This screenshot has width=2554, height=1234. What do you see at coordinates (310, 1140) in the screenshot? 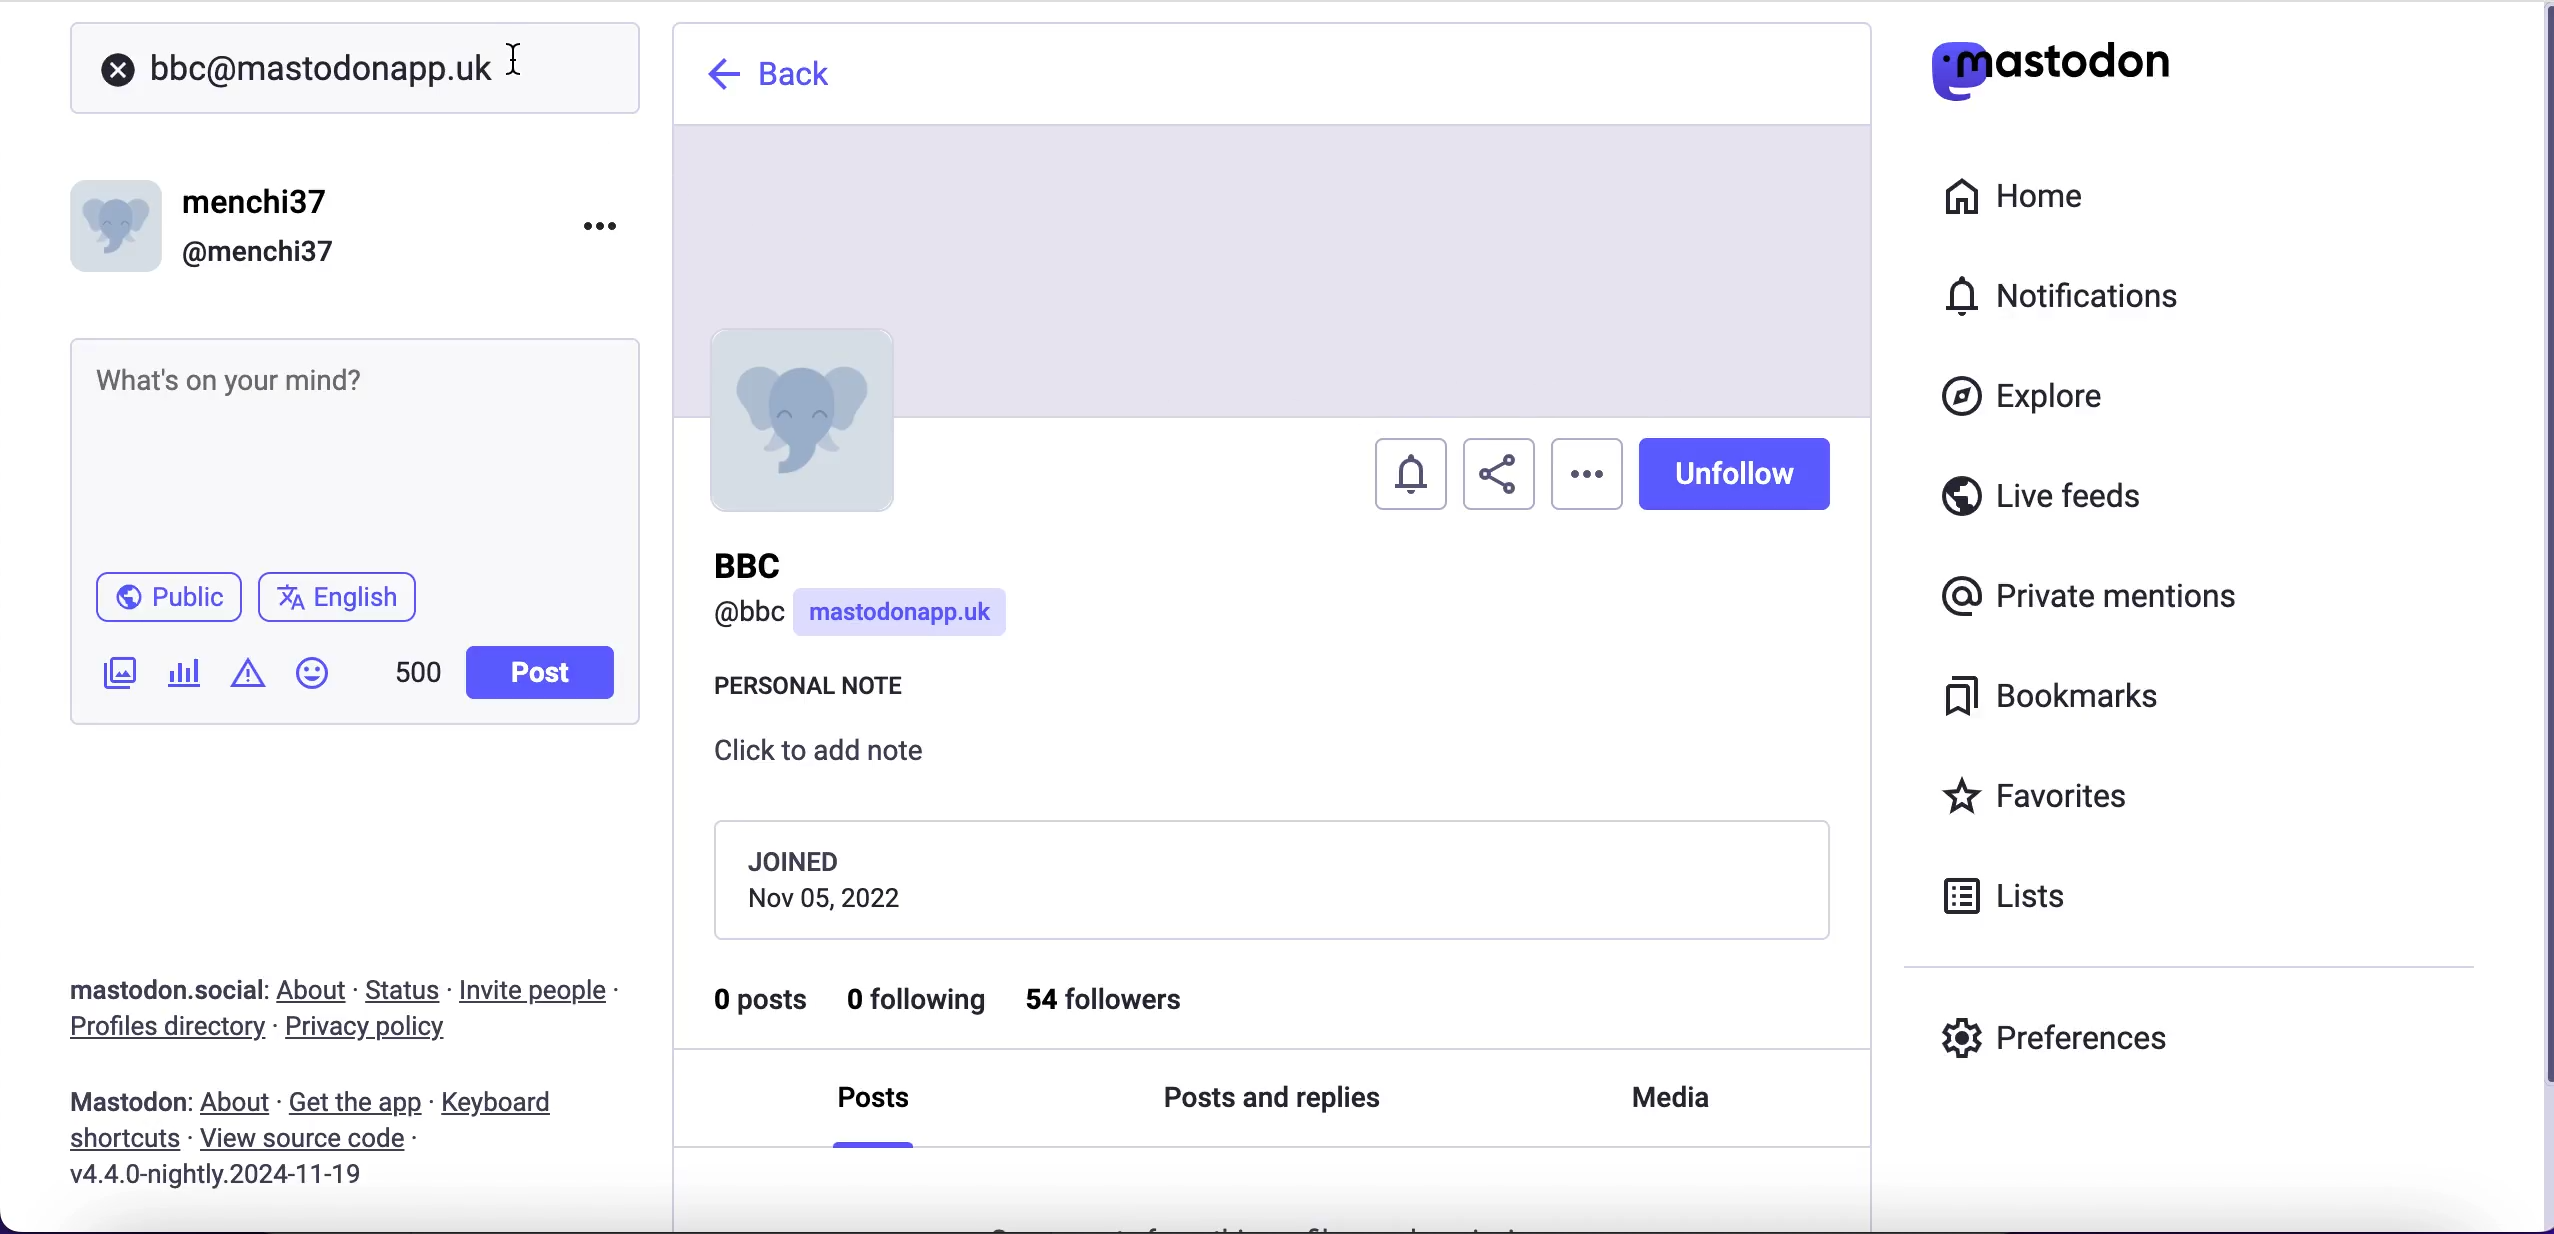
I see `view source code` at bounding box center [310, 1140].